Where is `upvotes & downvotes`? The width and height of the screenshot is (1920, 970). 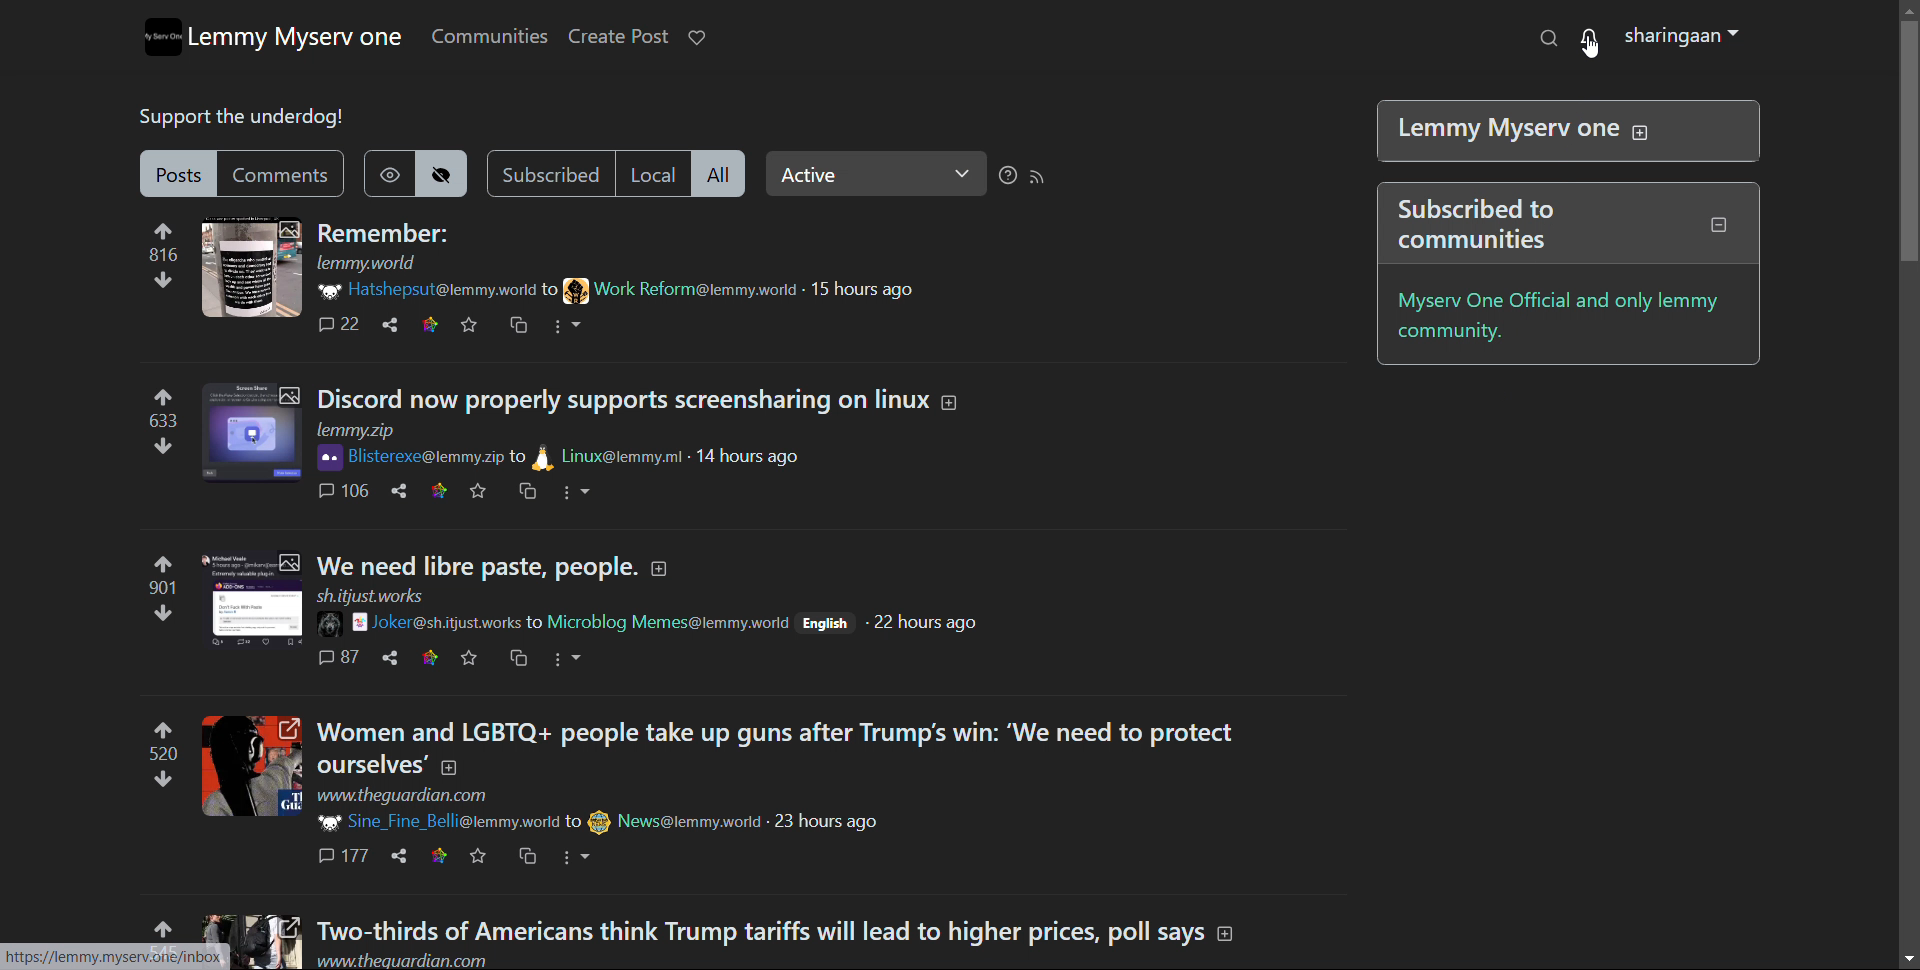
upvotes & downvotes is located at coordinates (162, 754).